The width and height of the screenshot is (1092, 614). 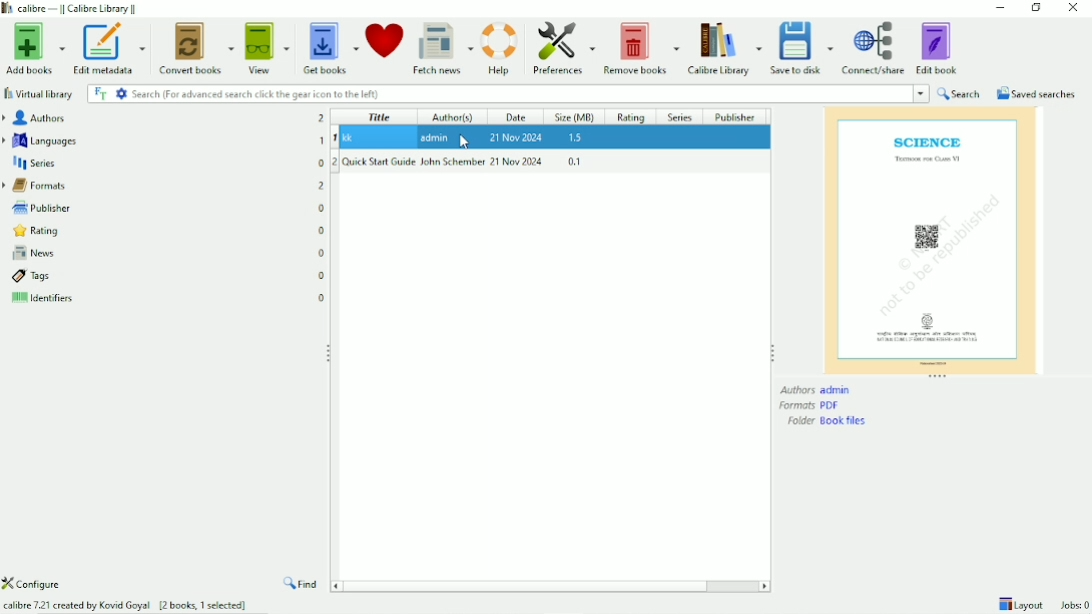 I want to click on Folder, so click(x=829, y=421).